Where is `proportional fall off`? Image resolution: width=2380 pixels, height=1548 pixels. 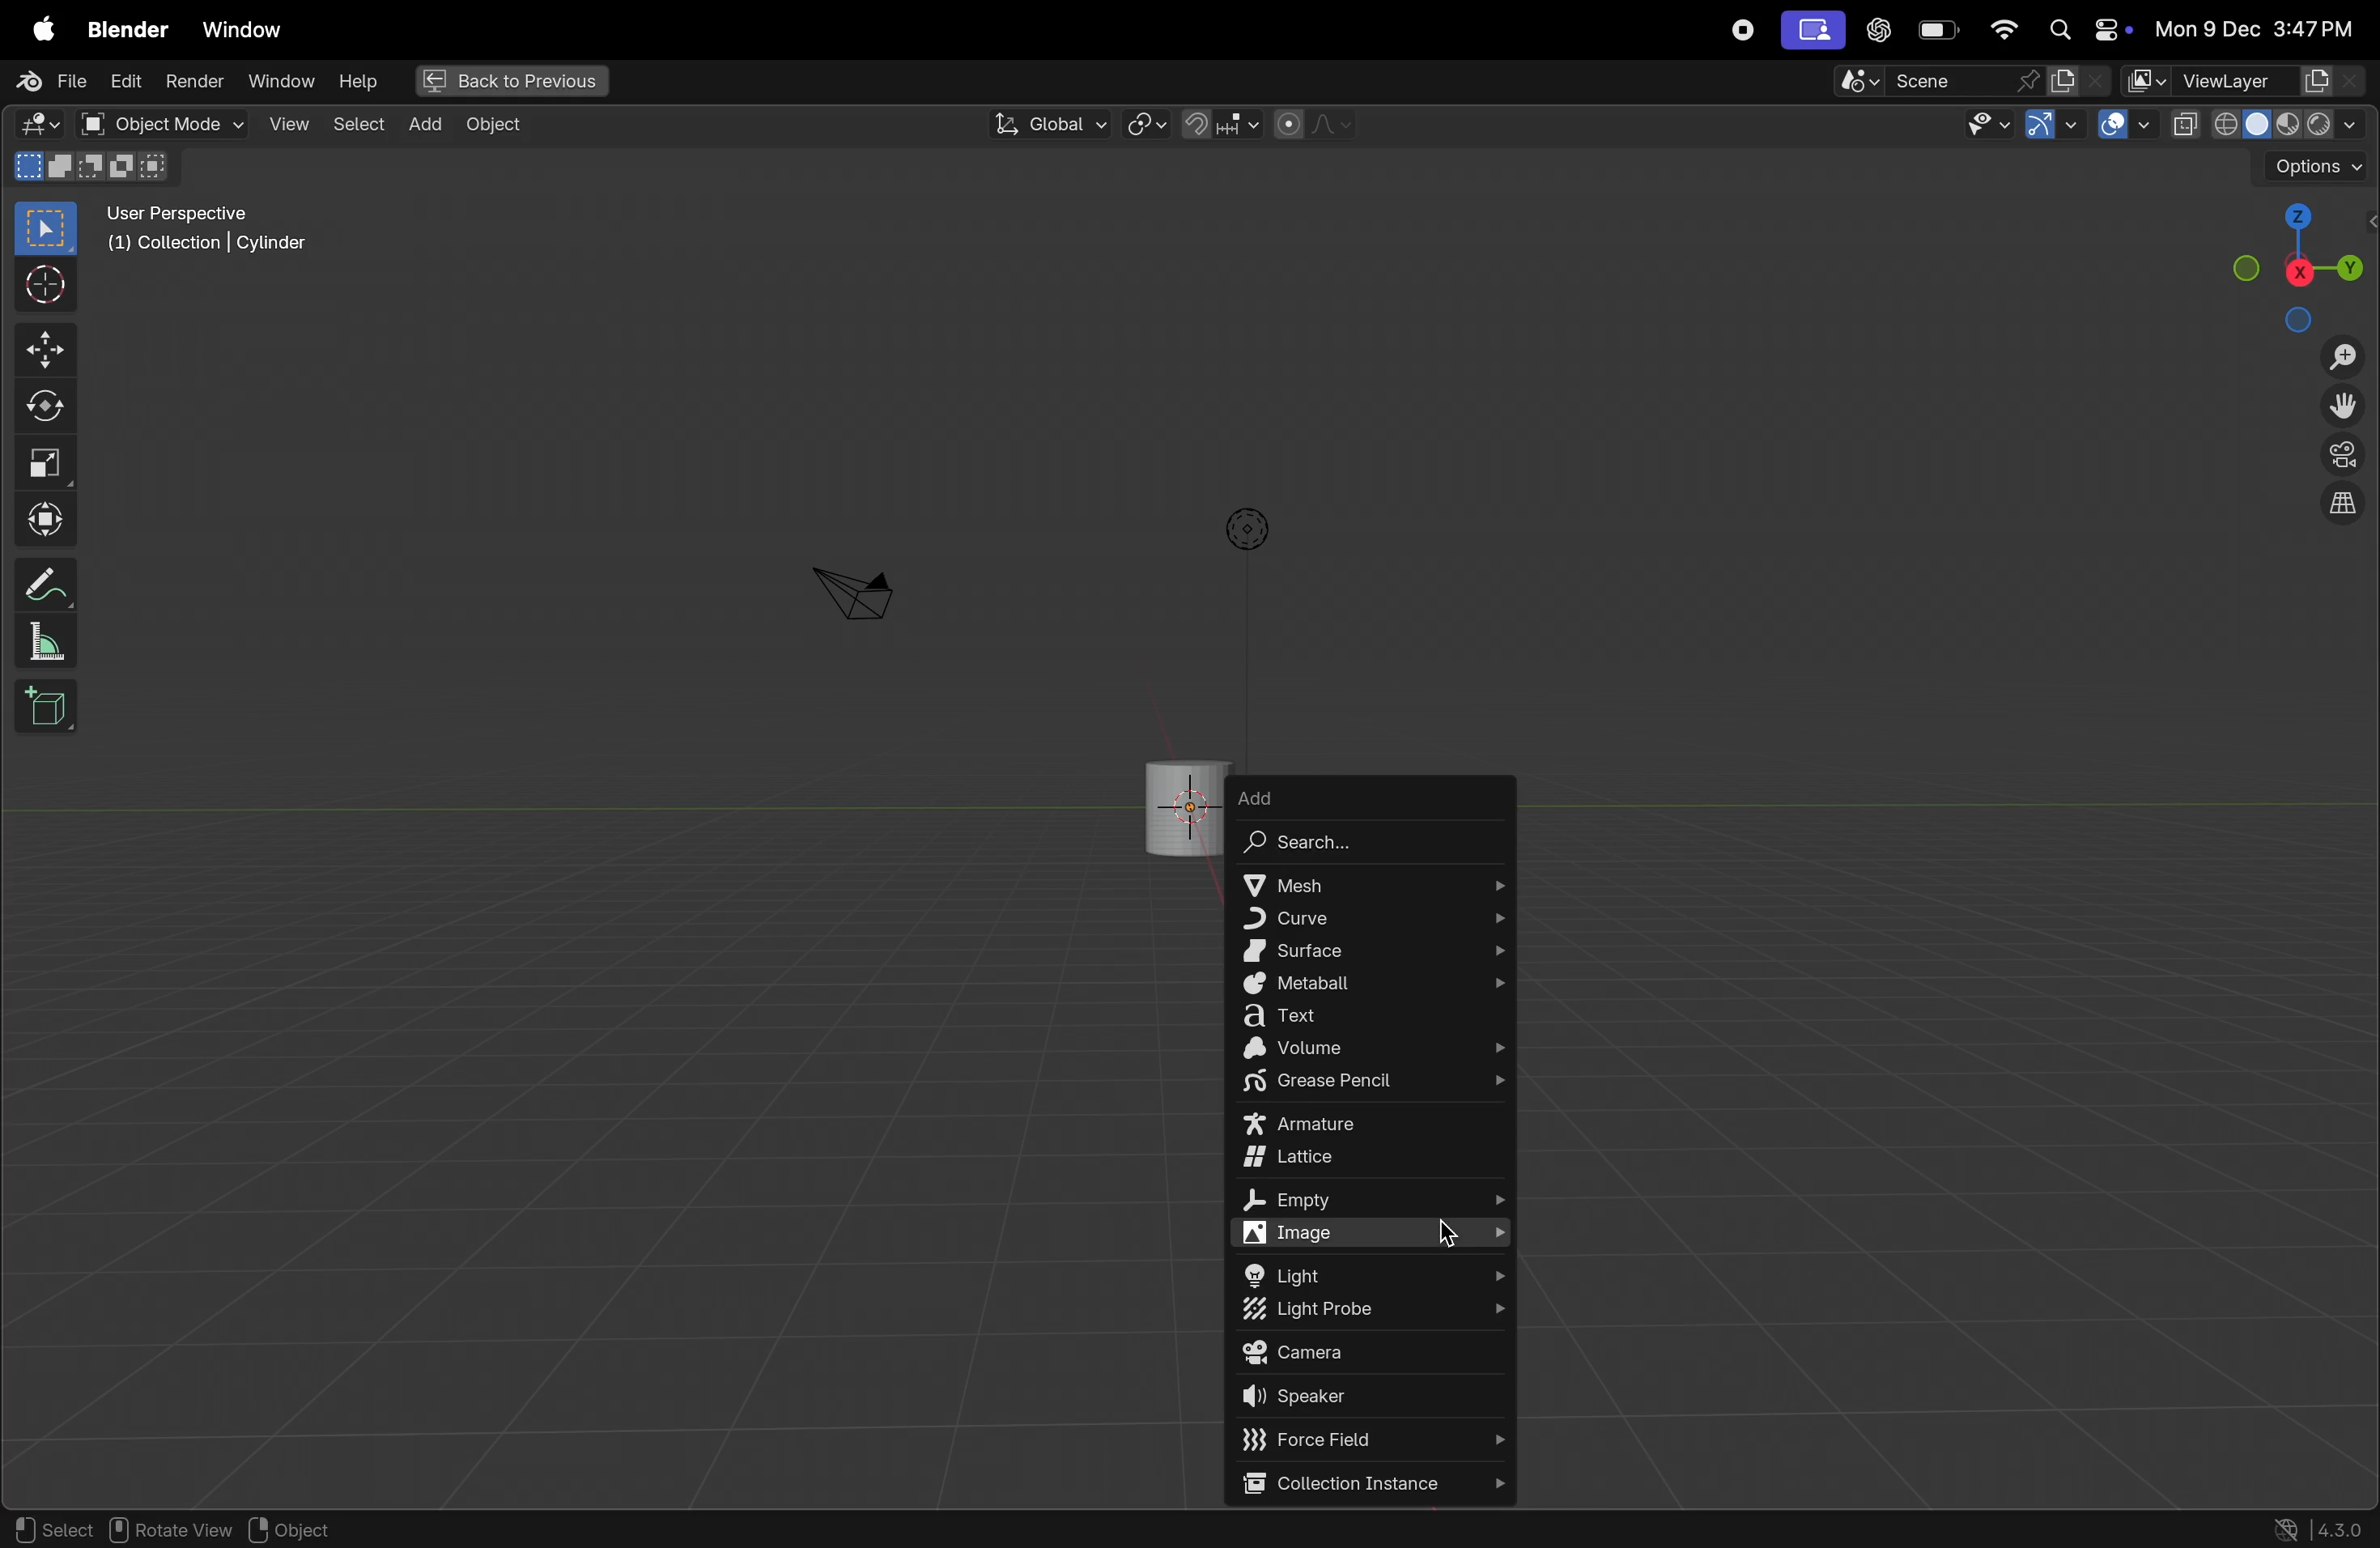 proportional fall off is located at coordinates (1312, 125).